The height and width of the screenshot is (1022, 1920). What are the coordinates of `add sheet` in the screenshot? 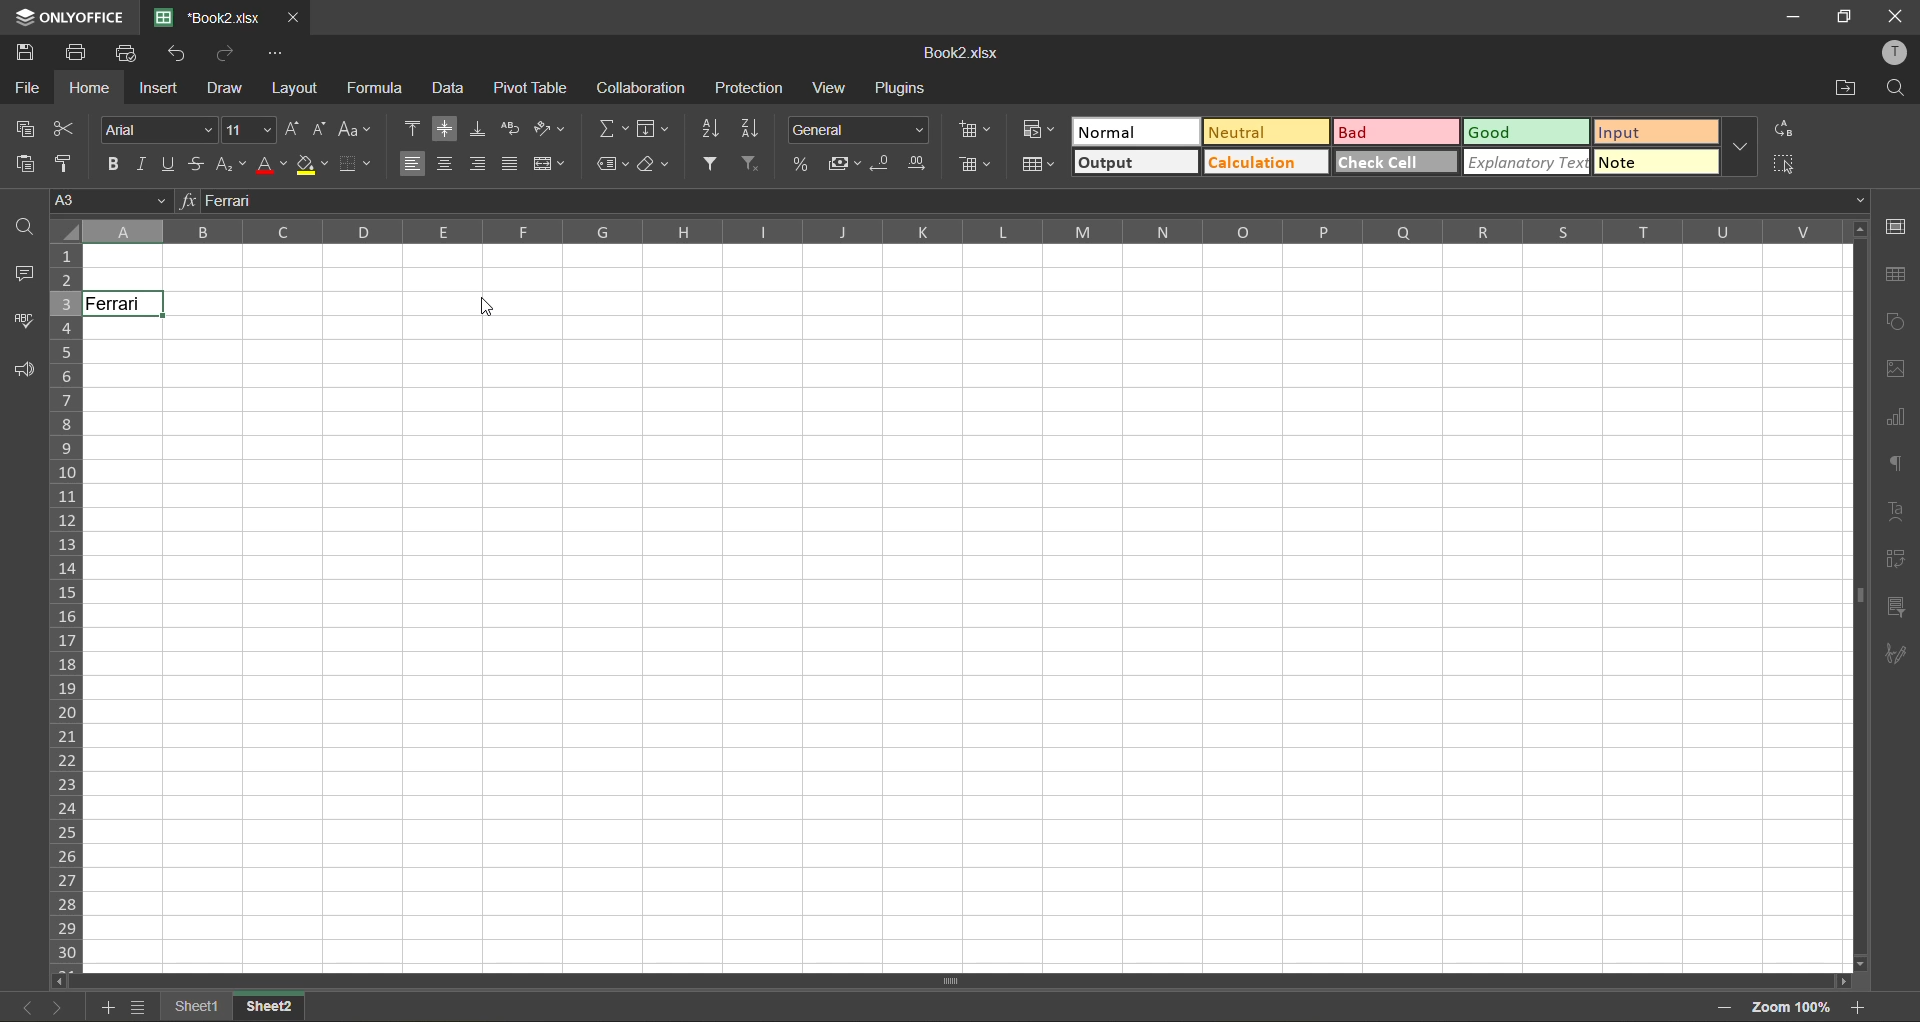 It's located at (104, 1008).